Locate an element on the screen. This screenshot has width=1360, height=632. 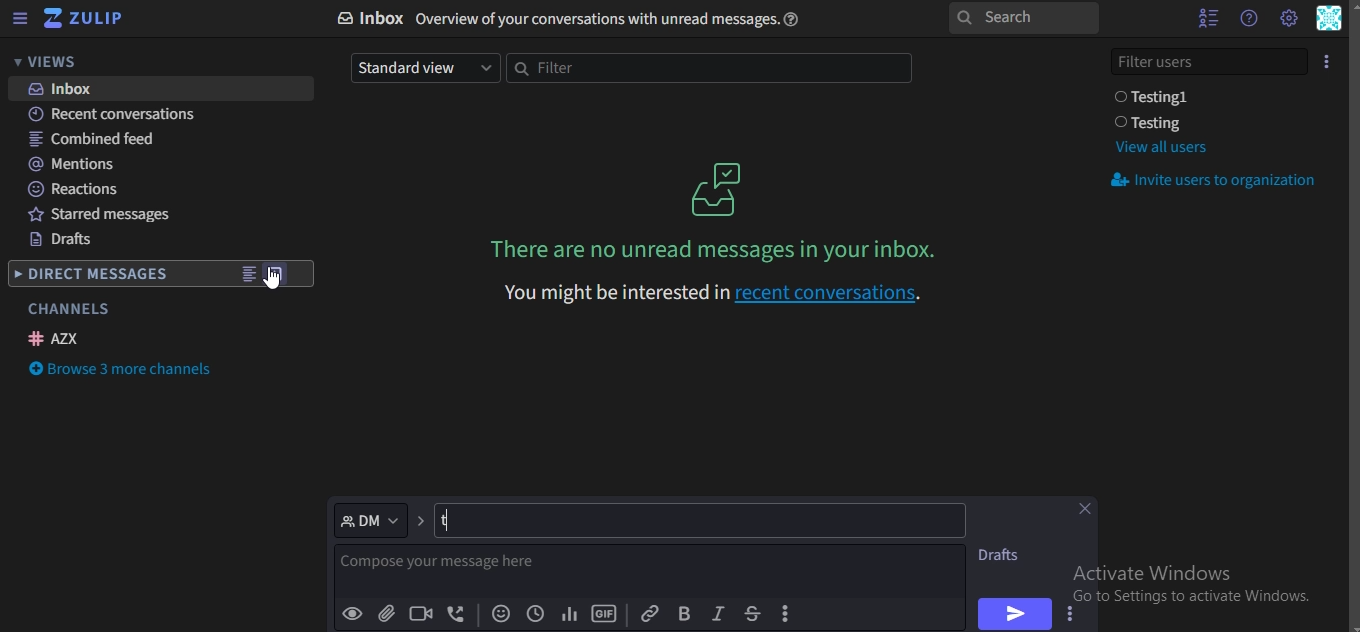
channels is located at coordinates (68, 309).